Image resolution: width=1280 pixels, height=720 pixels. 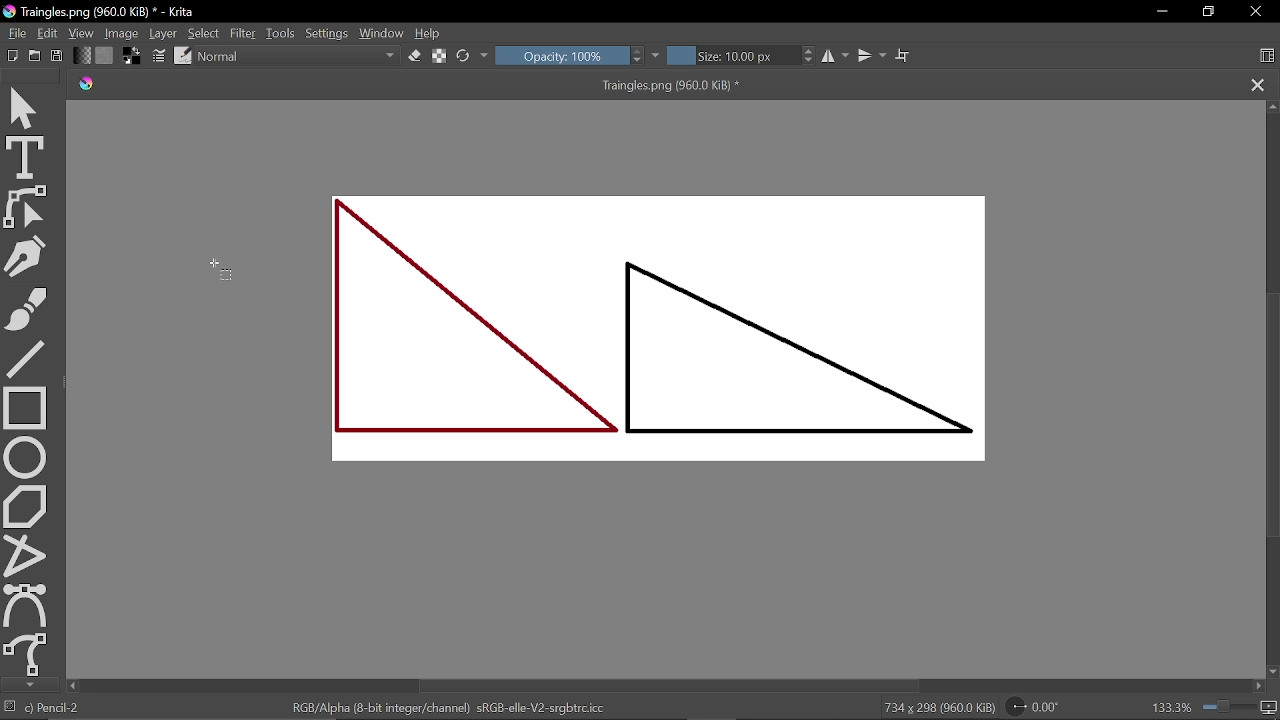 What do you see at coordinates (24, 308) in the screenshot?
I see `Brush tool` at bounding box center [24, 308].